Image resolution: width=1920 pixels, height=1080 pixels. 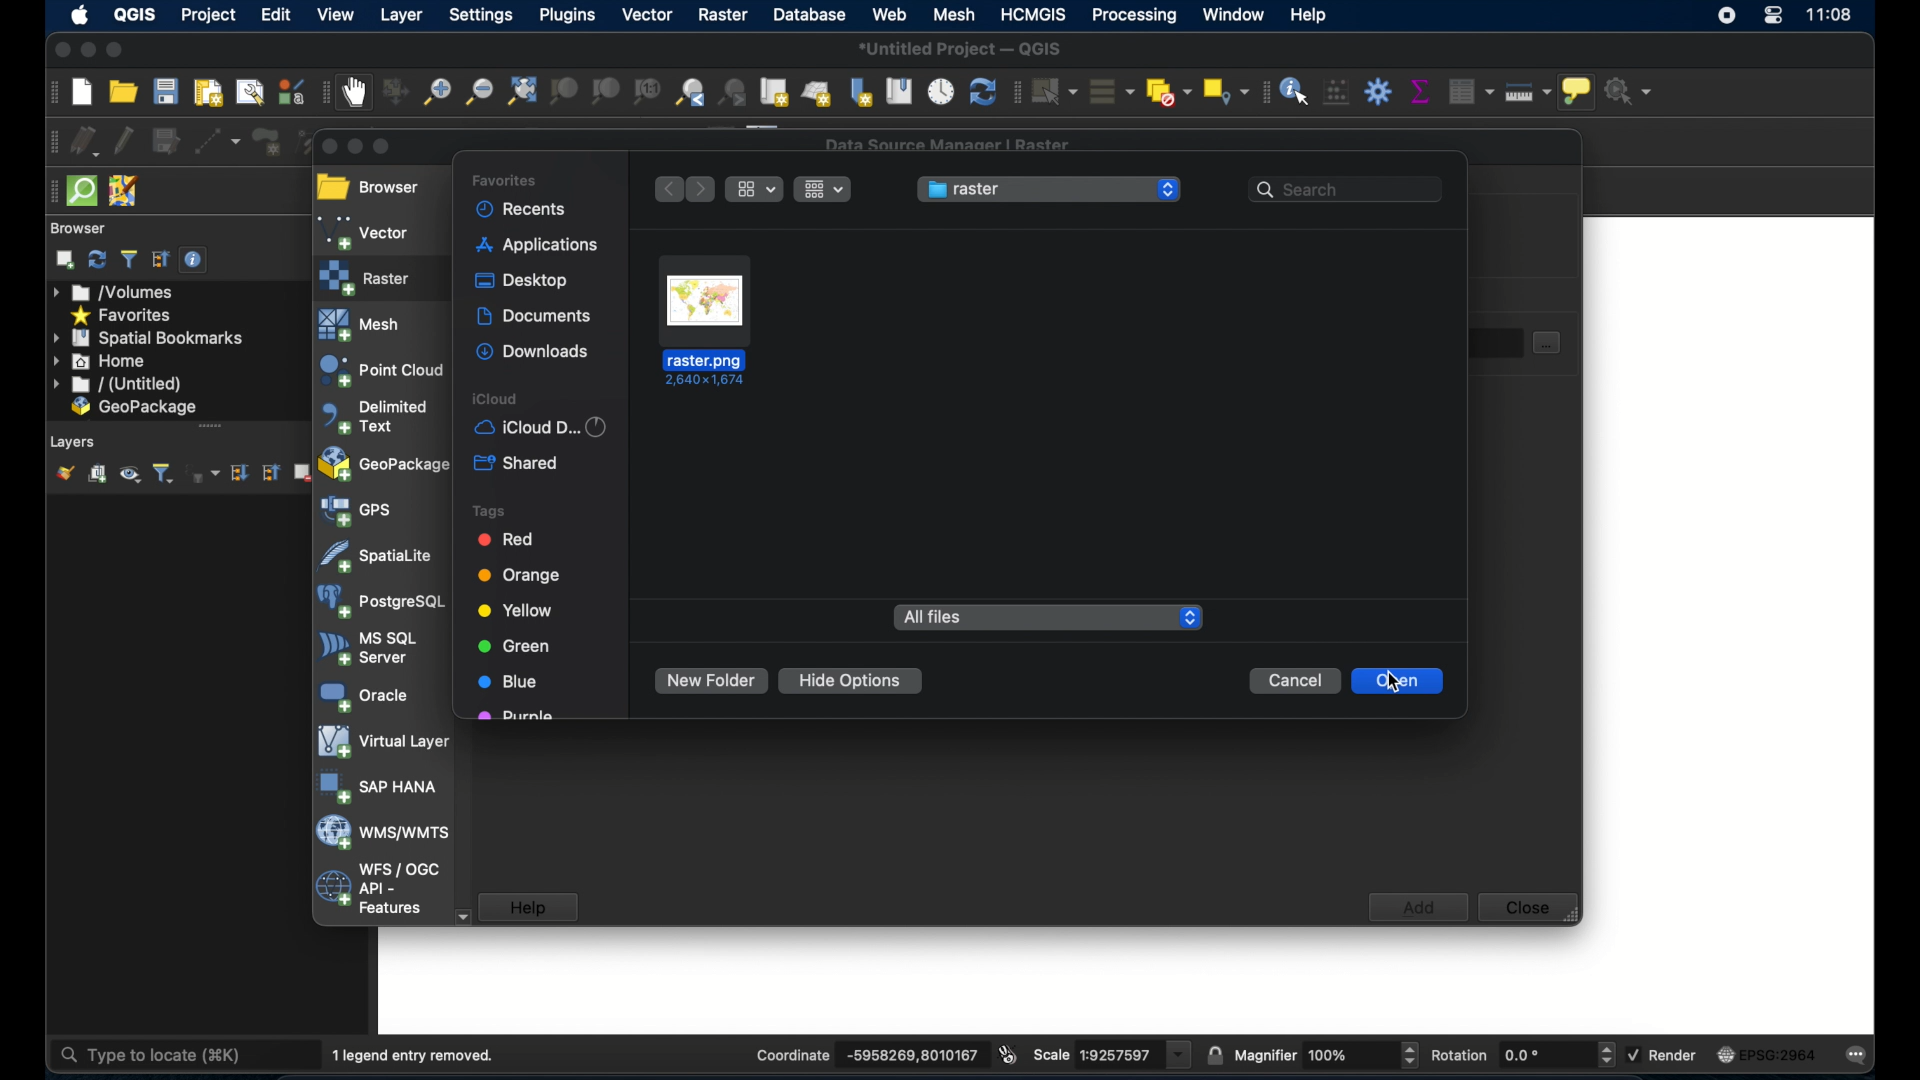 I want to click on remove layer/group, so click(x=302, y=472).